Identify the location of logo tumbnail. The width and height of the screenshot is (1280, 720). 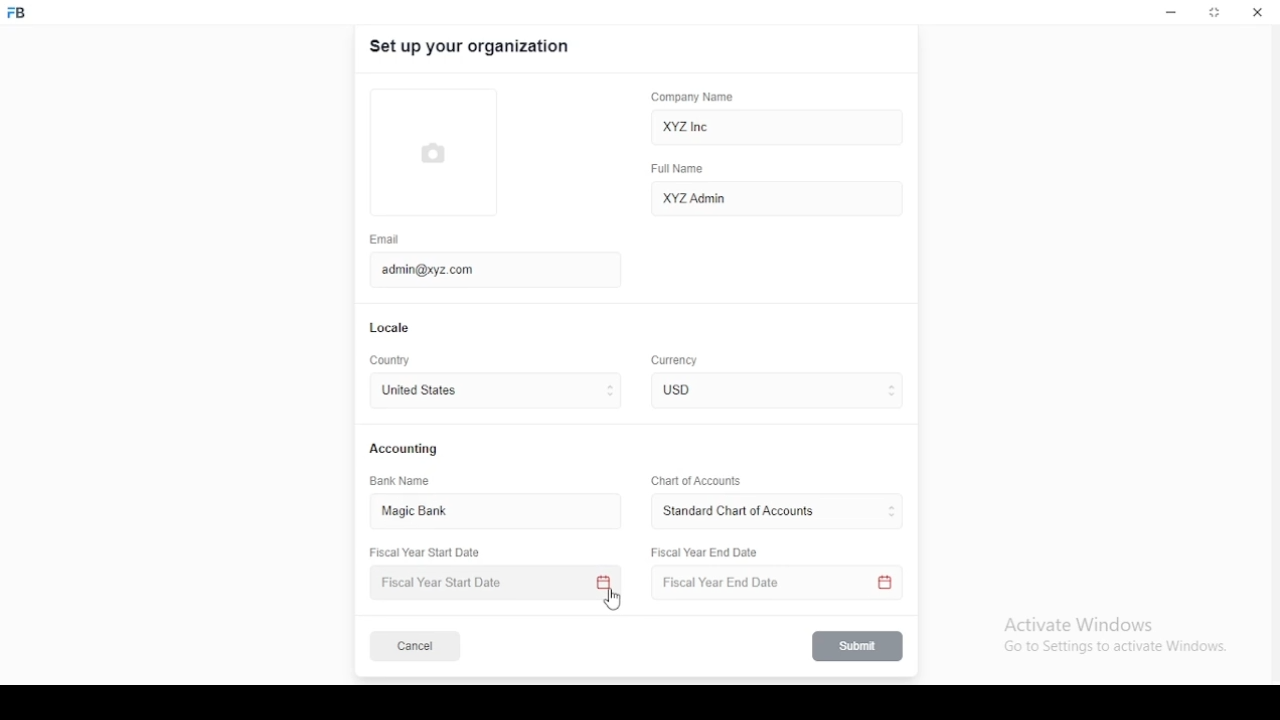
(448, 153).